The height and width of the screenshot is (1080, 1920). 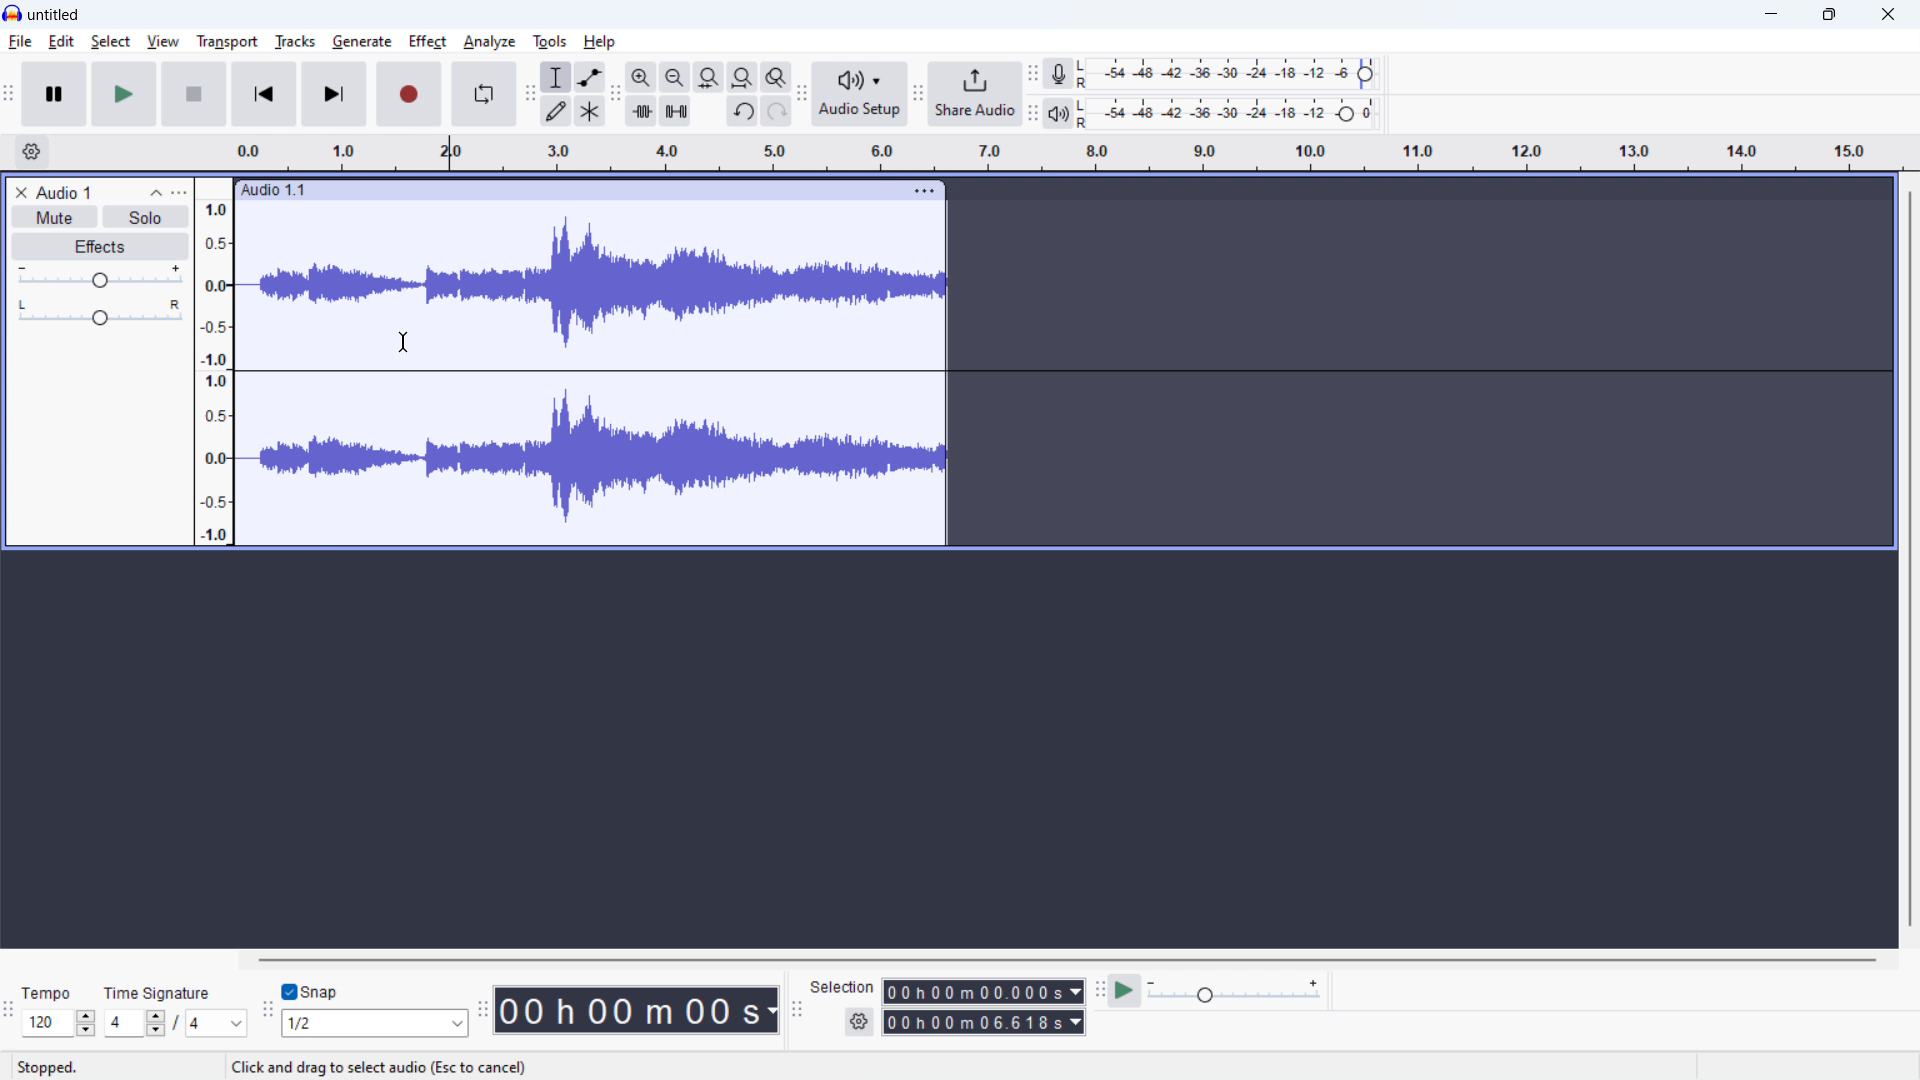 I want to click on horizontal scrollbar, so click(x=1067, y=960).